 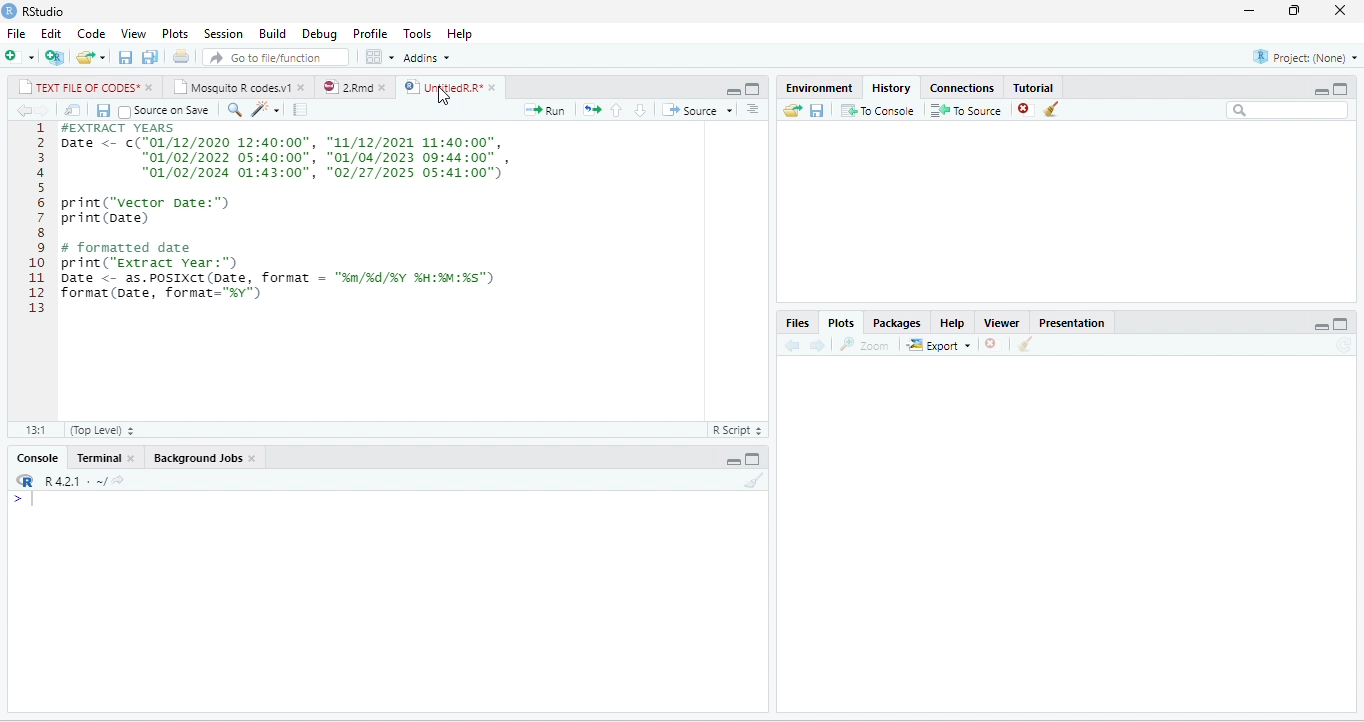 What do you see at coordinates (276, 57) in the screenshot?
I see `search file` at bounding box center [276, 57].